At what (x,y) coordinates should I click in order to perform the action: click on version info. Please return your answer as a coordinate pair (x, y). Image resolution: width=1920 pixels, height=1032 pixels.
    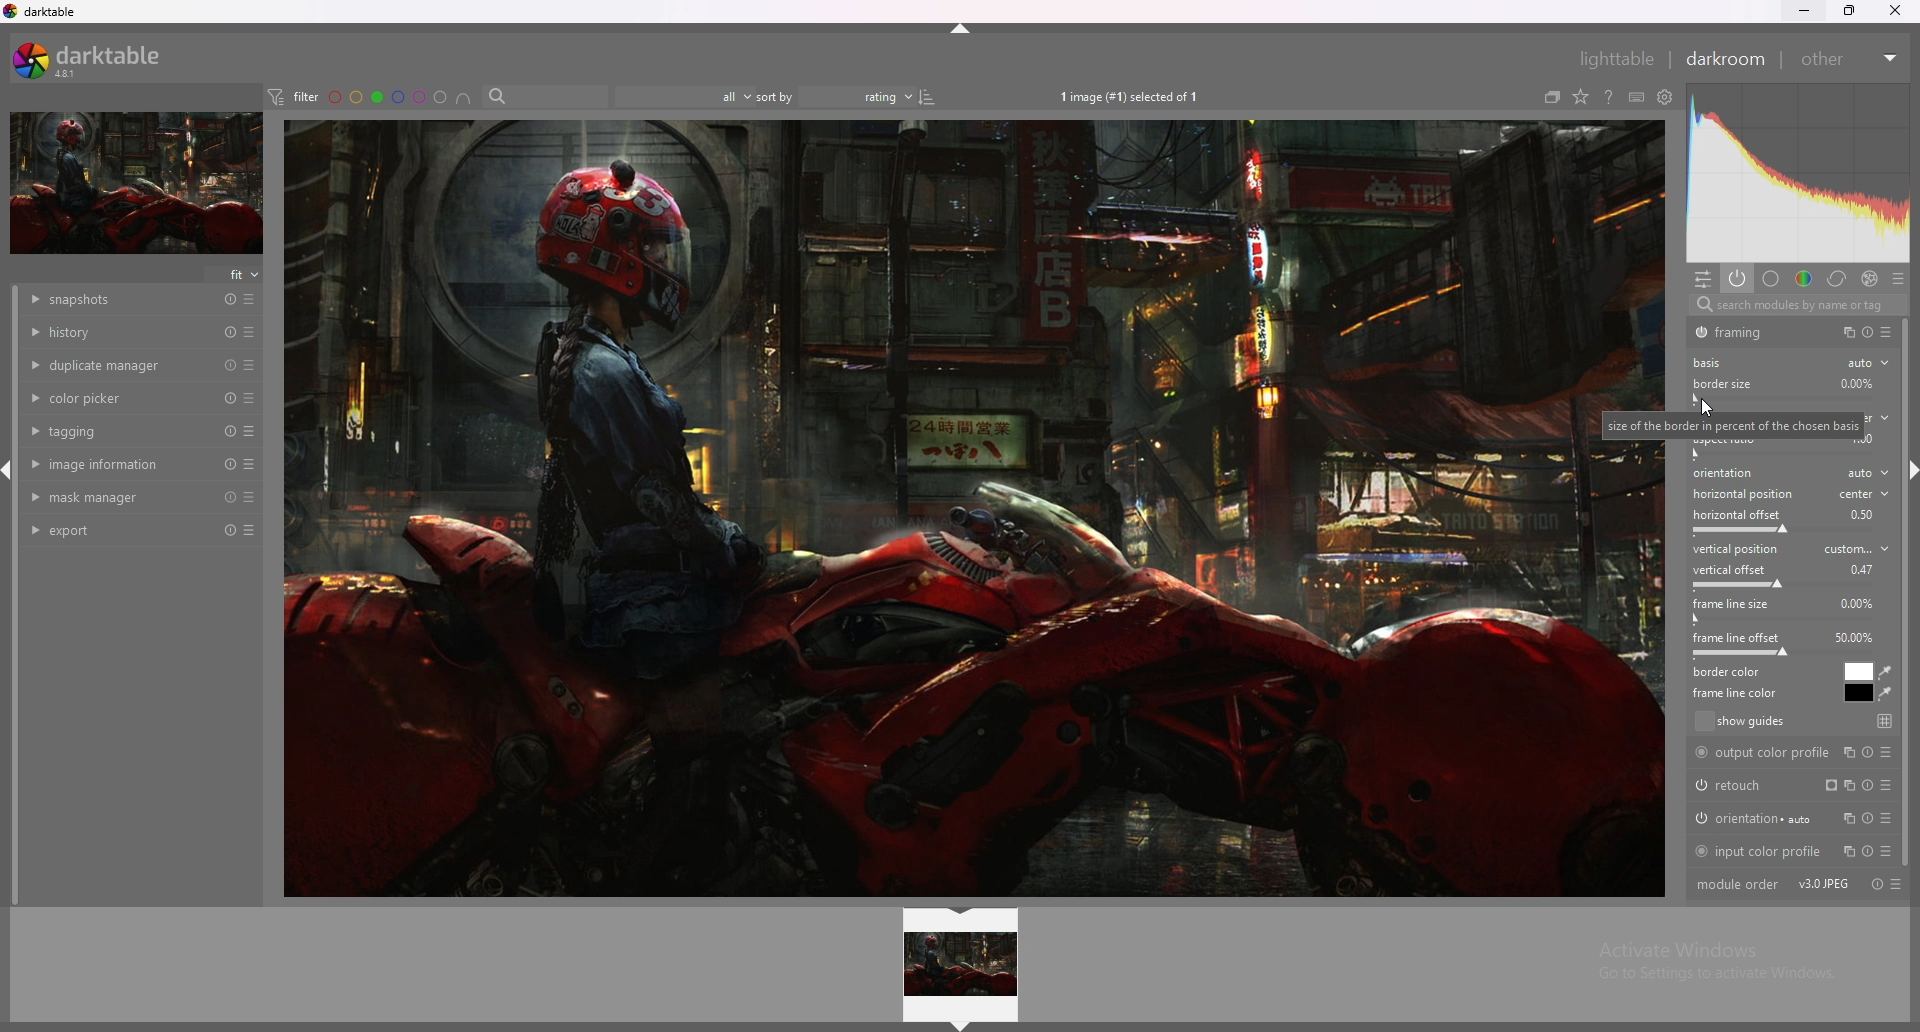
    Looking at the image, I should click on (1823, 884).